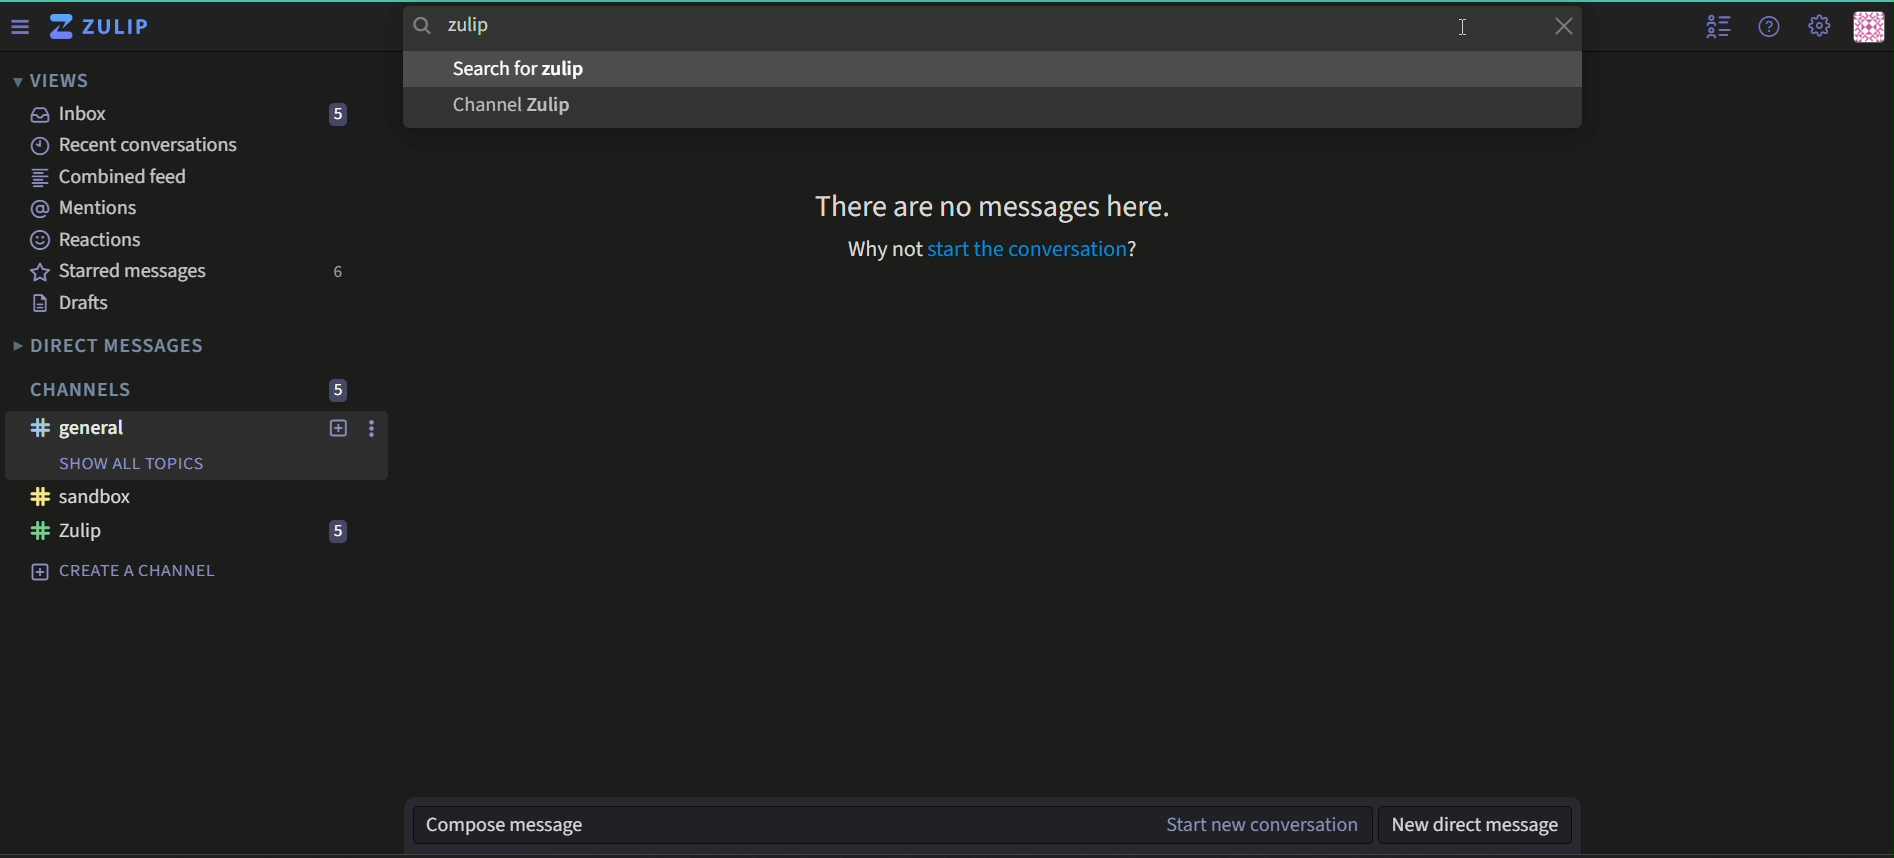  What do you see at coordinates (111, 346) in the screenshot?
I see `Direct Messages` at bounding box center [111, 346].